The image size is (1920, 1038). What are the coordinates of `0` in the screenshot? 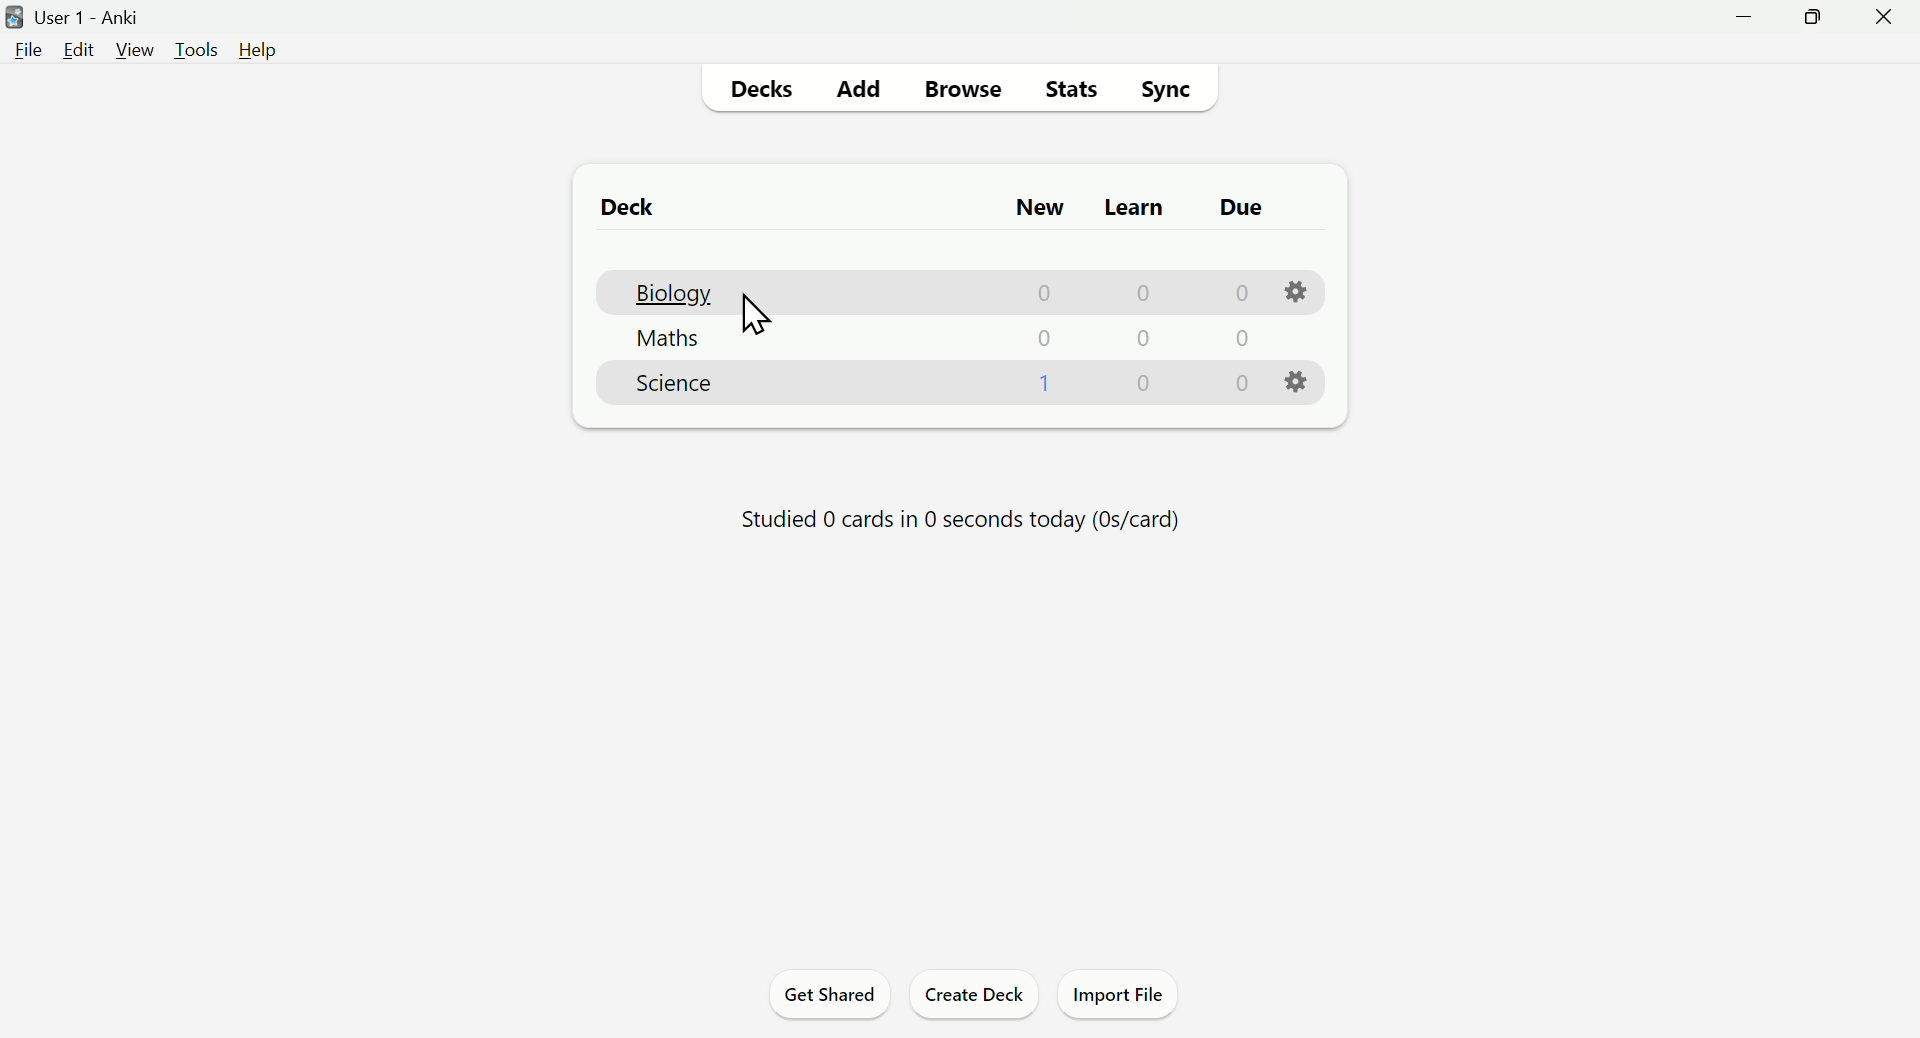 It's located at (1045, 291).